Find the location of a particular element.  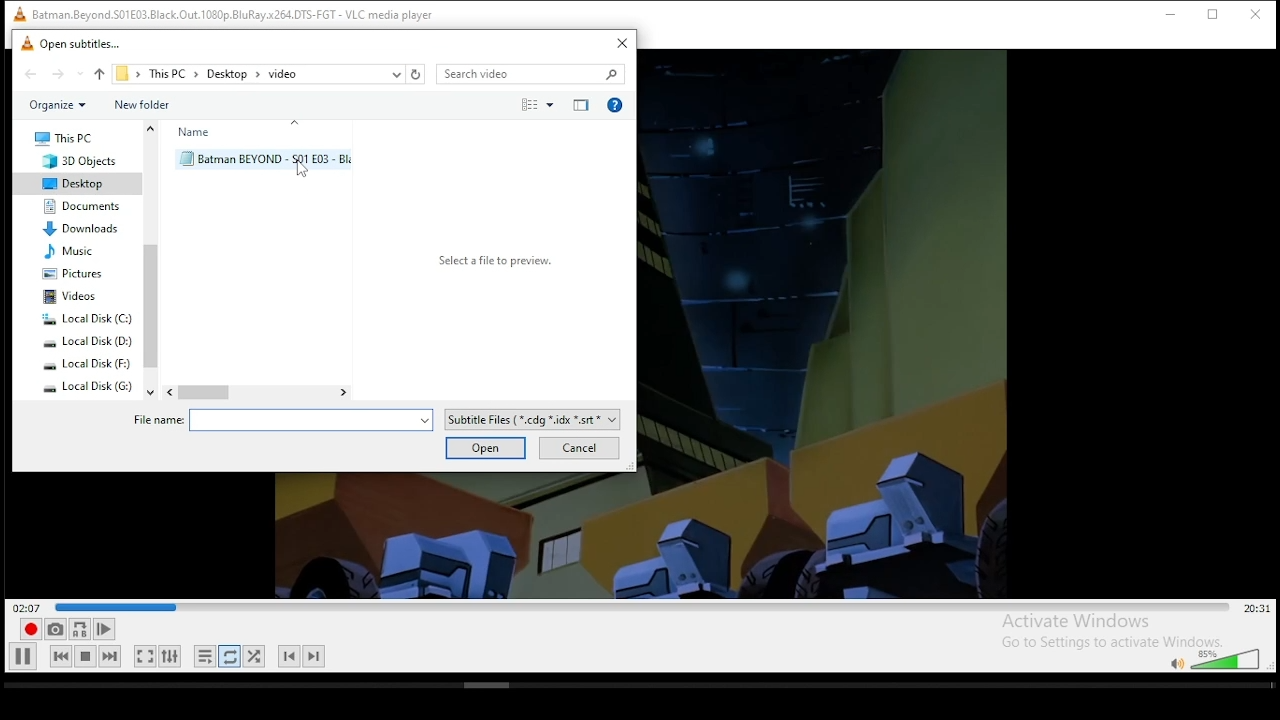

open is located at coordinates (483, 448).